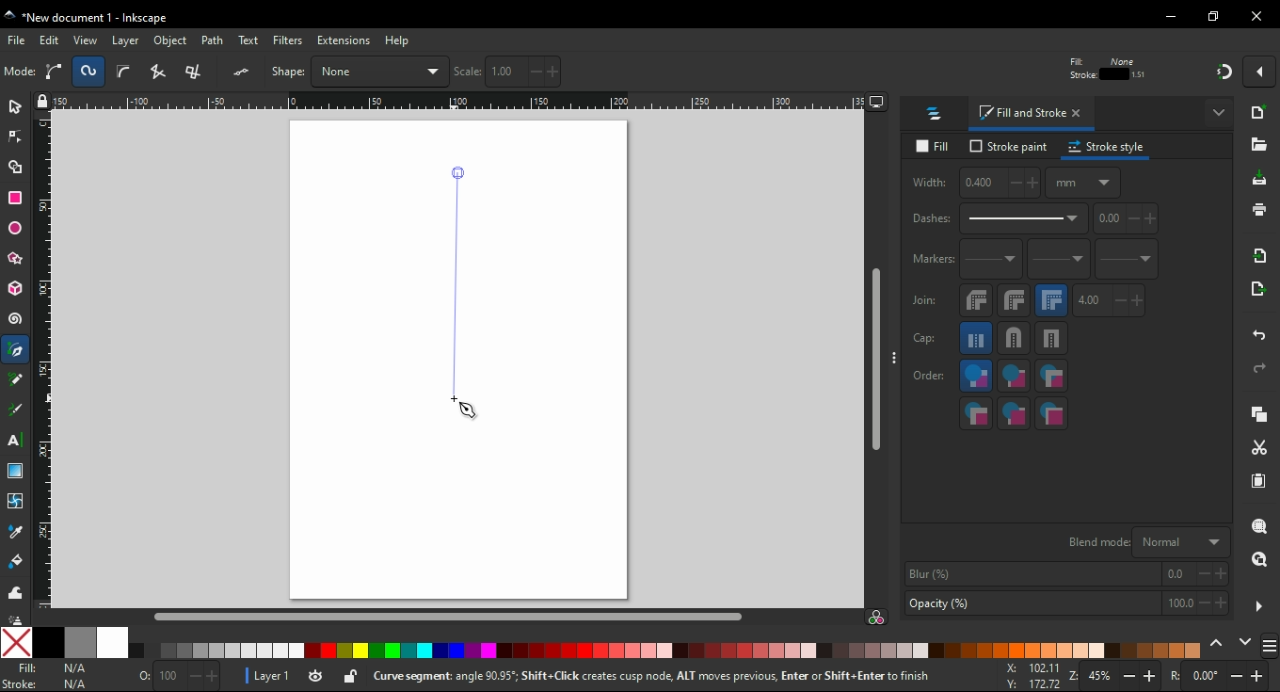 The image size is (1280, 692). Describe the element at coordinates (47, 642) in the screenshot. I see `black` at that location.